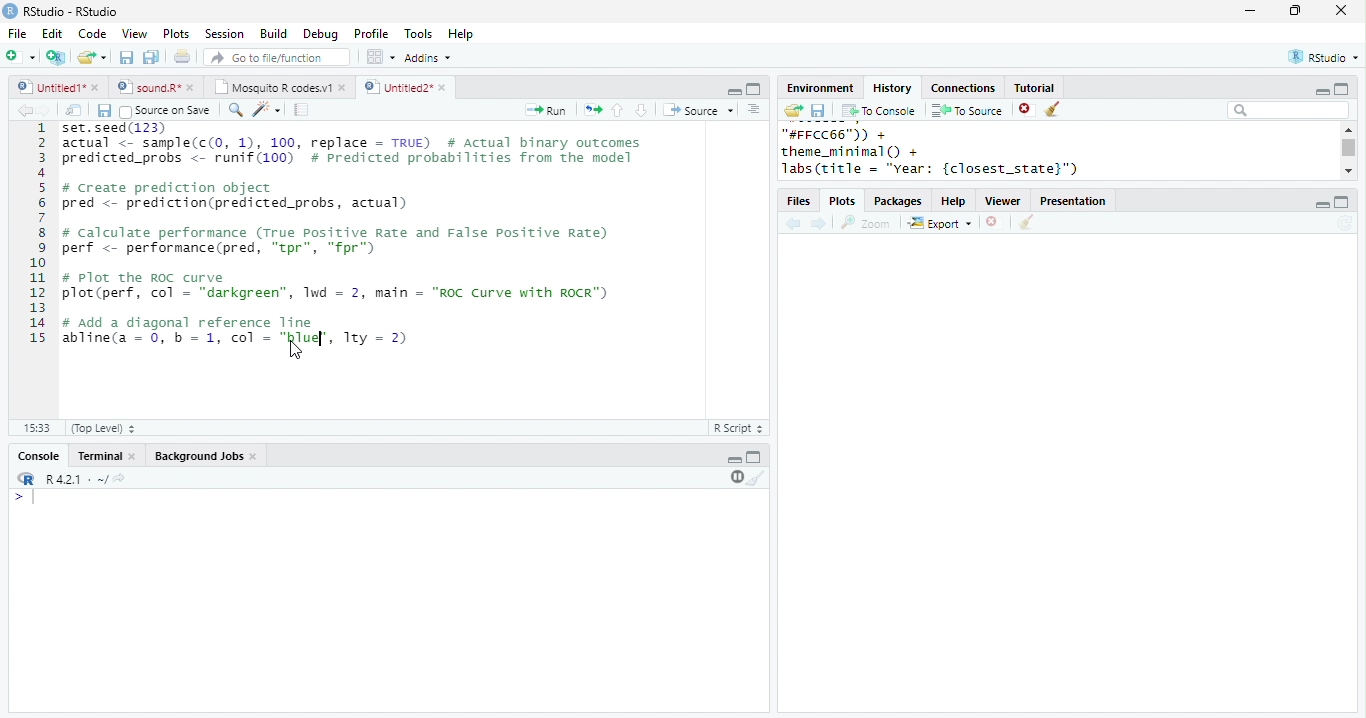 Image resolution: width=1366 pixels, height=718 pixels. What do you see at coordinates (593, 110) in the screenshot?
I see `rerun` at bounding box center [593, 110].